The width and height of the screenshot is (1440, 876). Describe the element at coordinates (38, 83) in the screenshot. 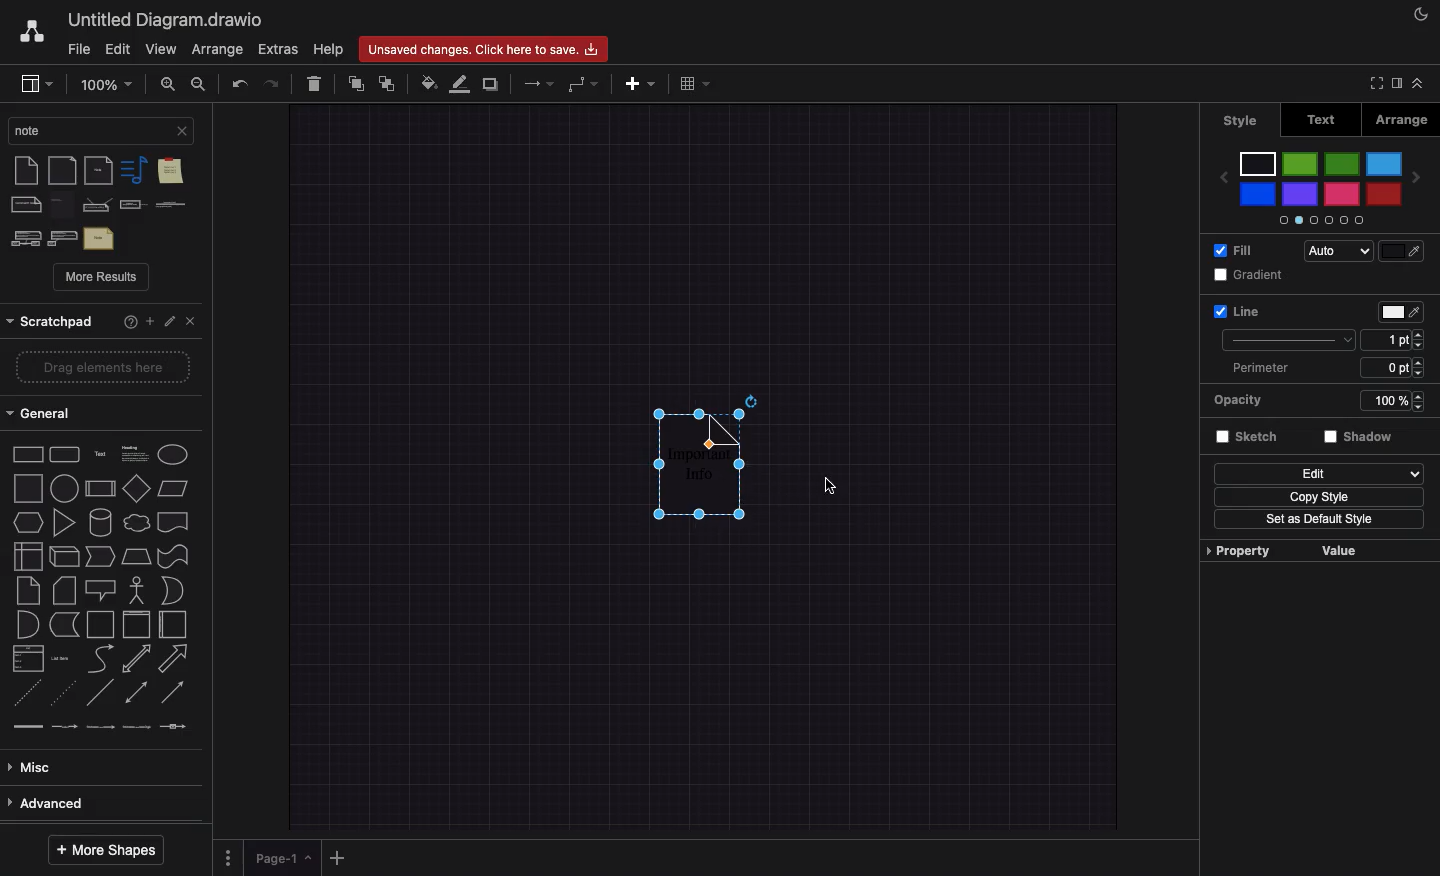

I see `Sidebar` at that location.